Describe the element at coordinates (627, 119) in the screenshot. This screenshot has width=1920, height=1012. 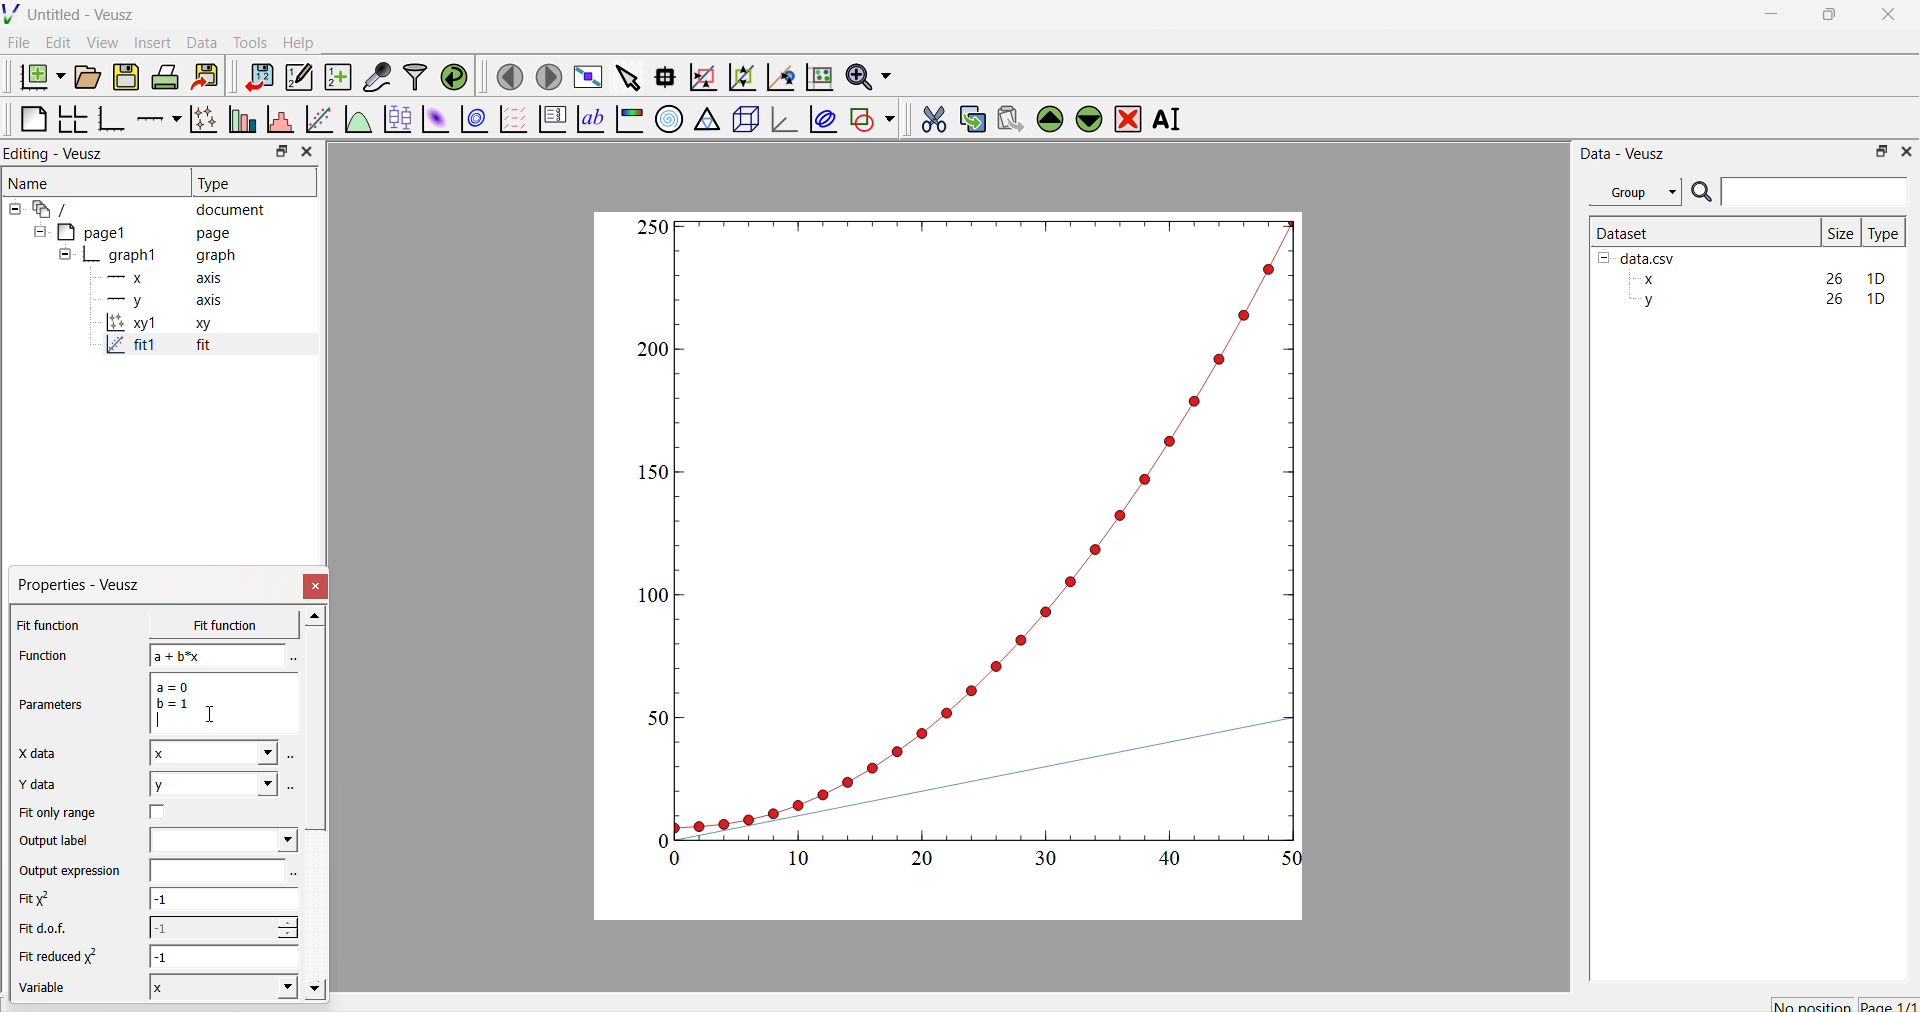
I see `Image color bar` at that location.